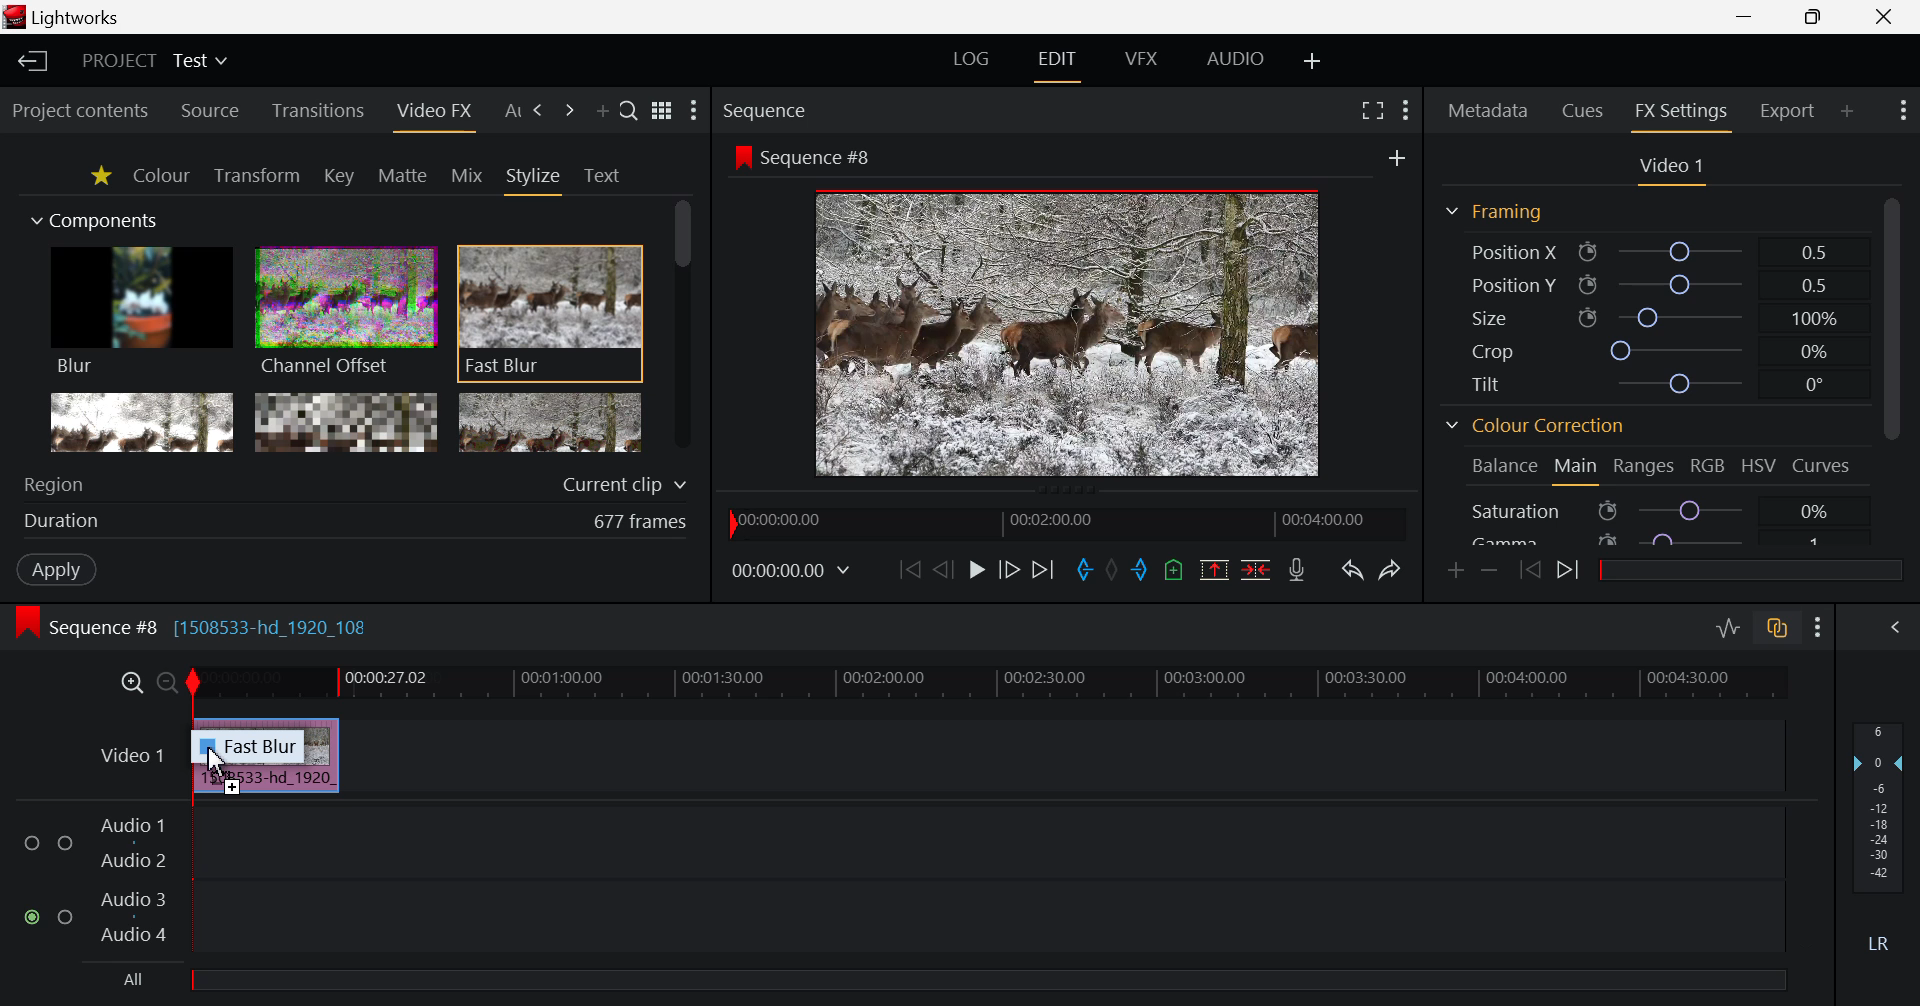 The width and height of the screenshot is (1920, 1006). What do you see at coordinates (1392, 571) in the screenshot?
I see `Redo` at bounding box center [1392, 571].